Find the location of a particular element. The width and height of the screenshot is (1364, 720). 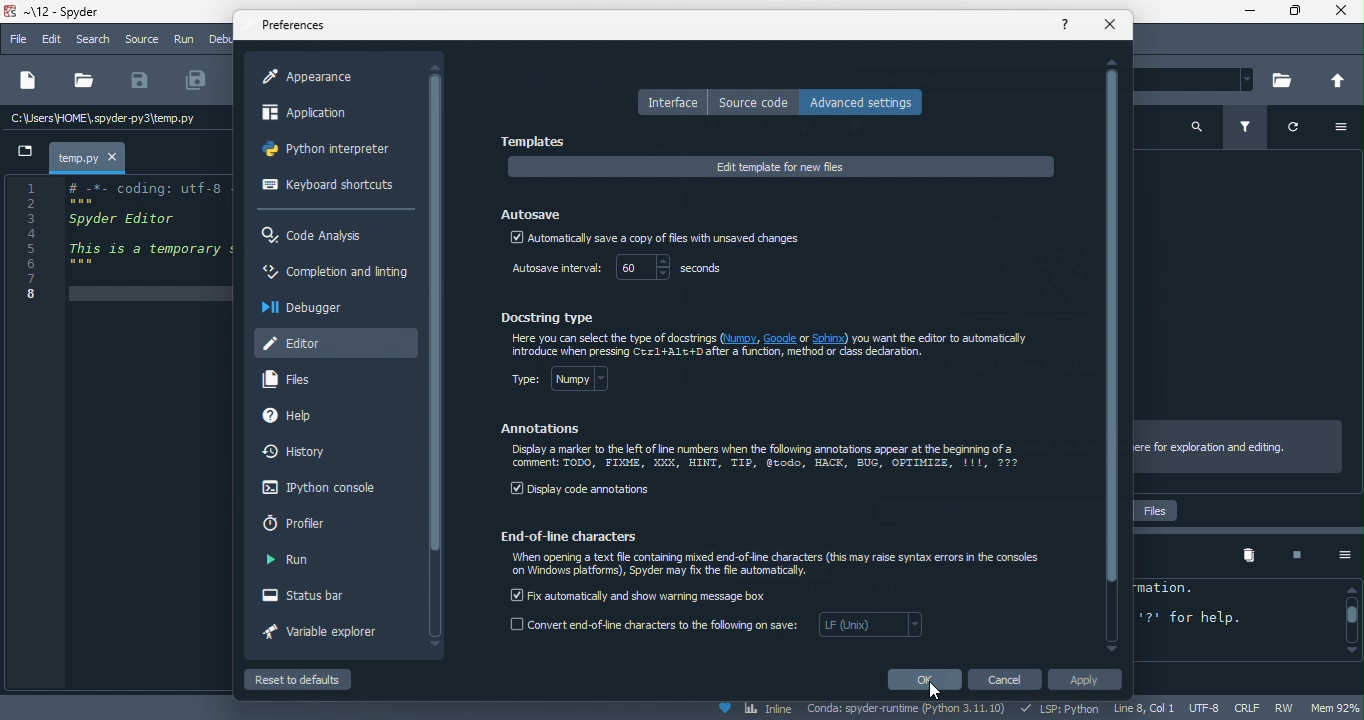

history is located at coordinates (301, 453).